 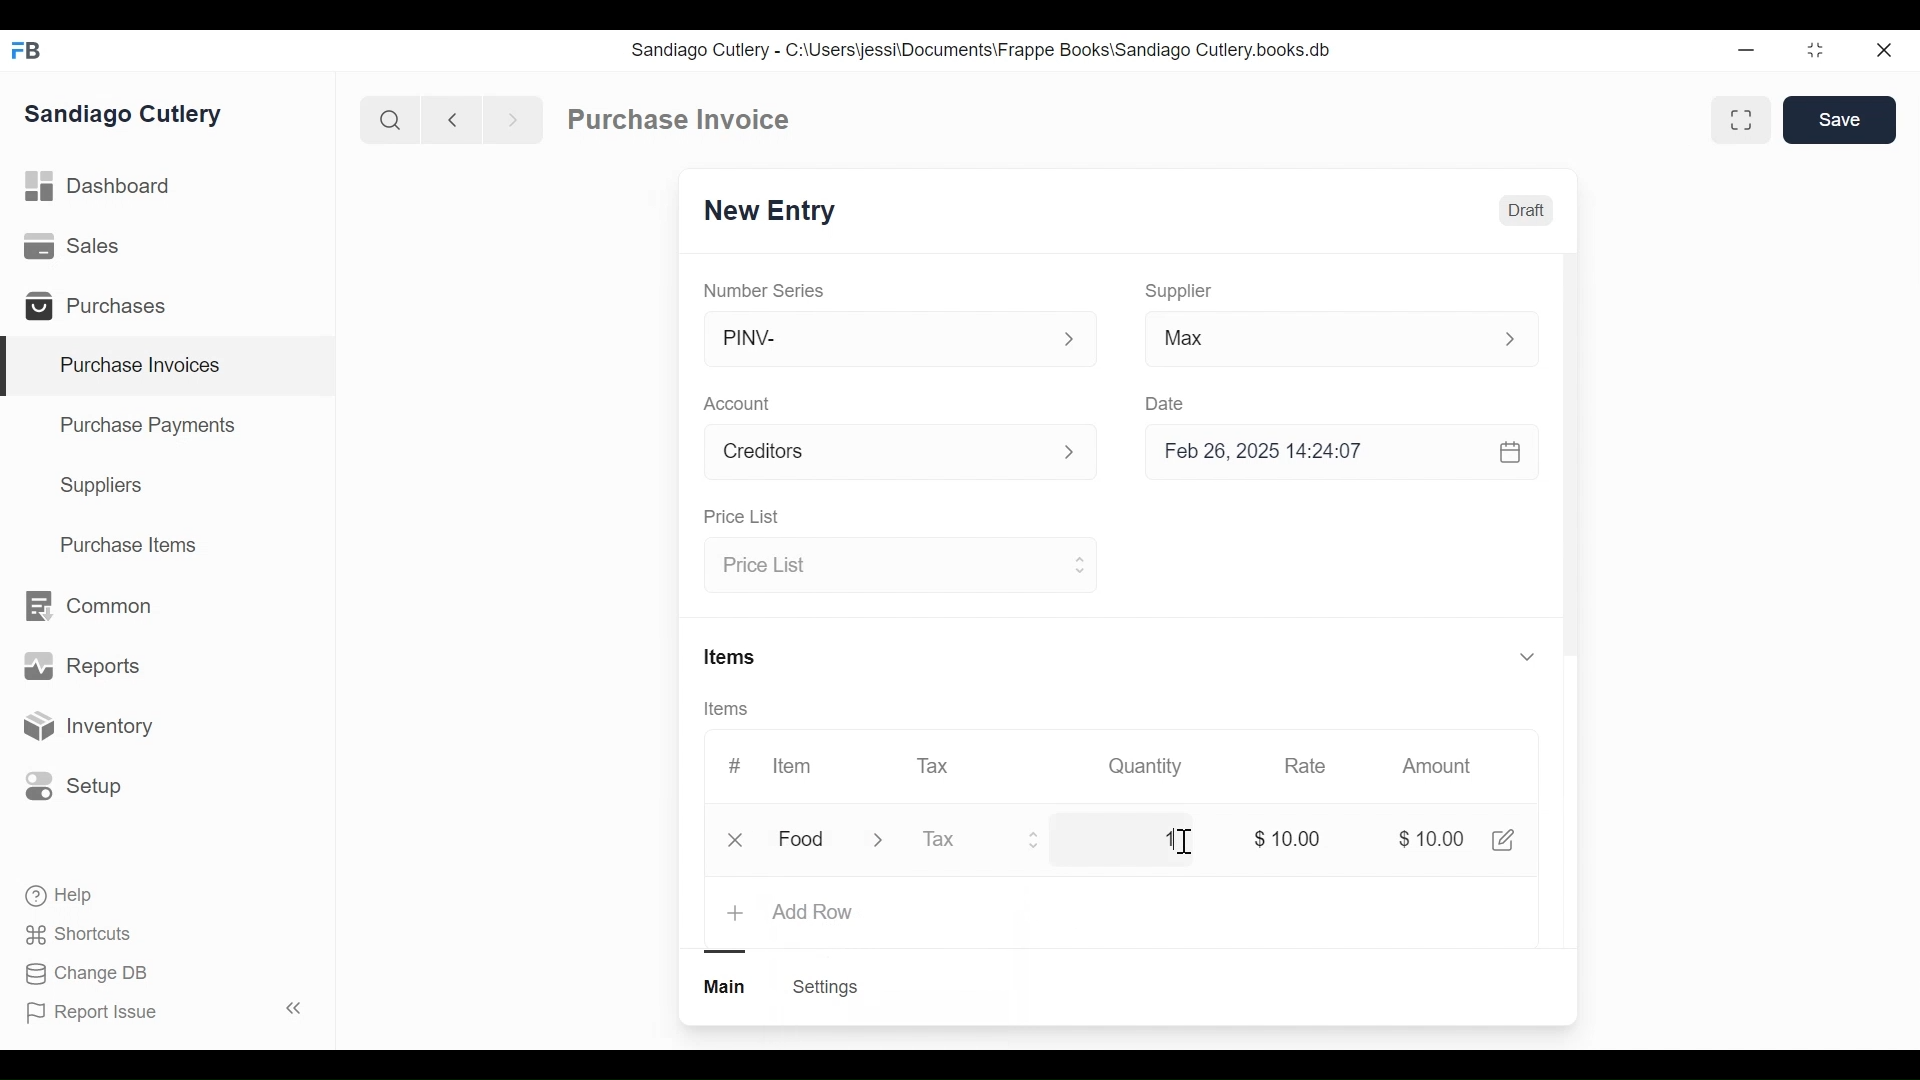 What do you see at coordinates (82, 670) in the screenshot?
I see `Reports` at bounding box center [82, 670].